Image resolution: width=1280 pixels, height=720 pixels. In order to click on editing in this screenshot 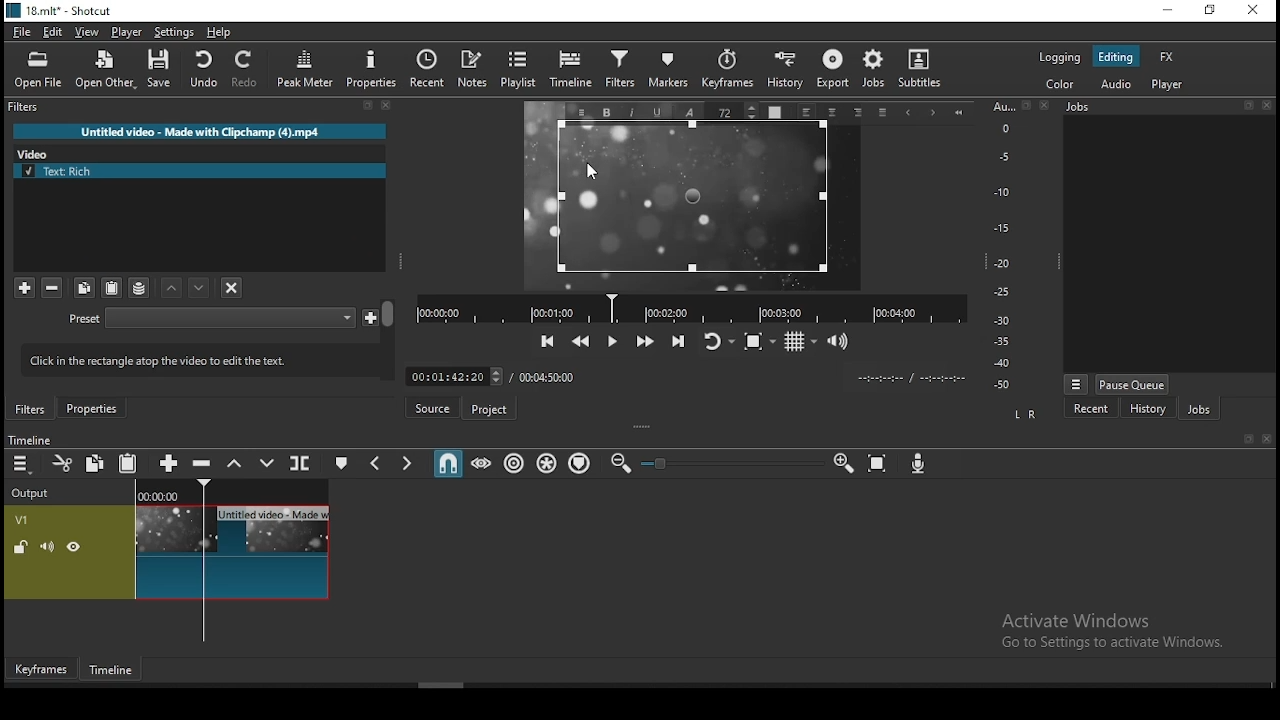, I will do `click(1117, 56)`.